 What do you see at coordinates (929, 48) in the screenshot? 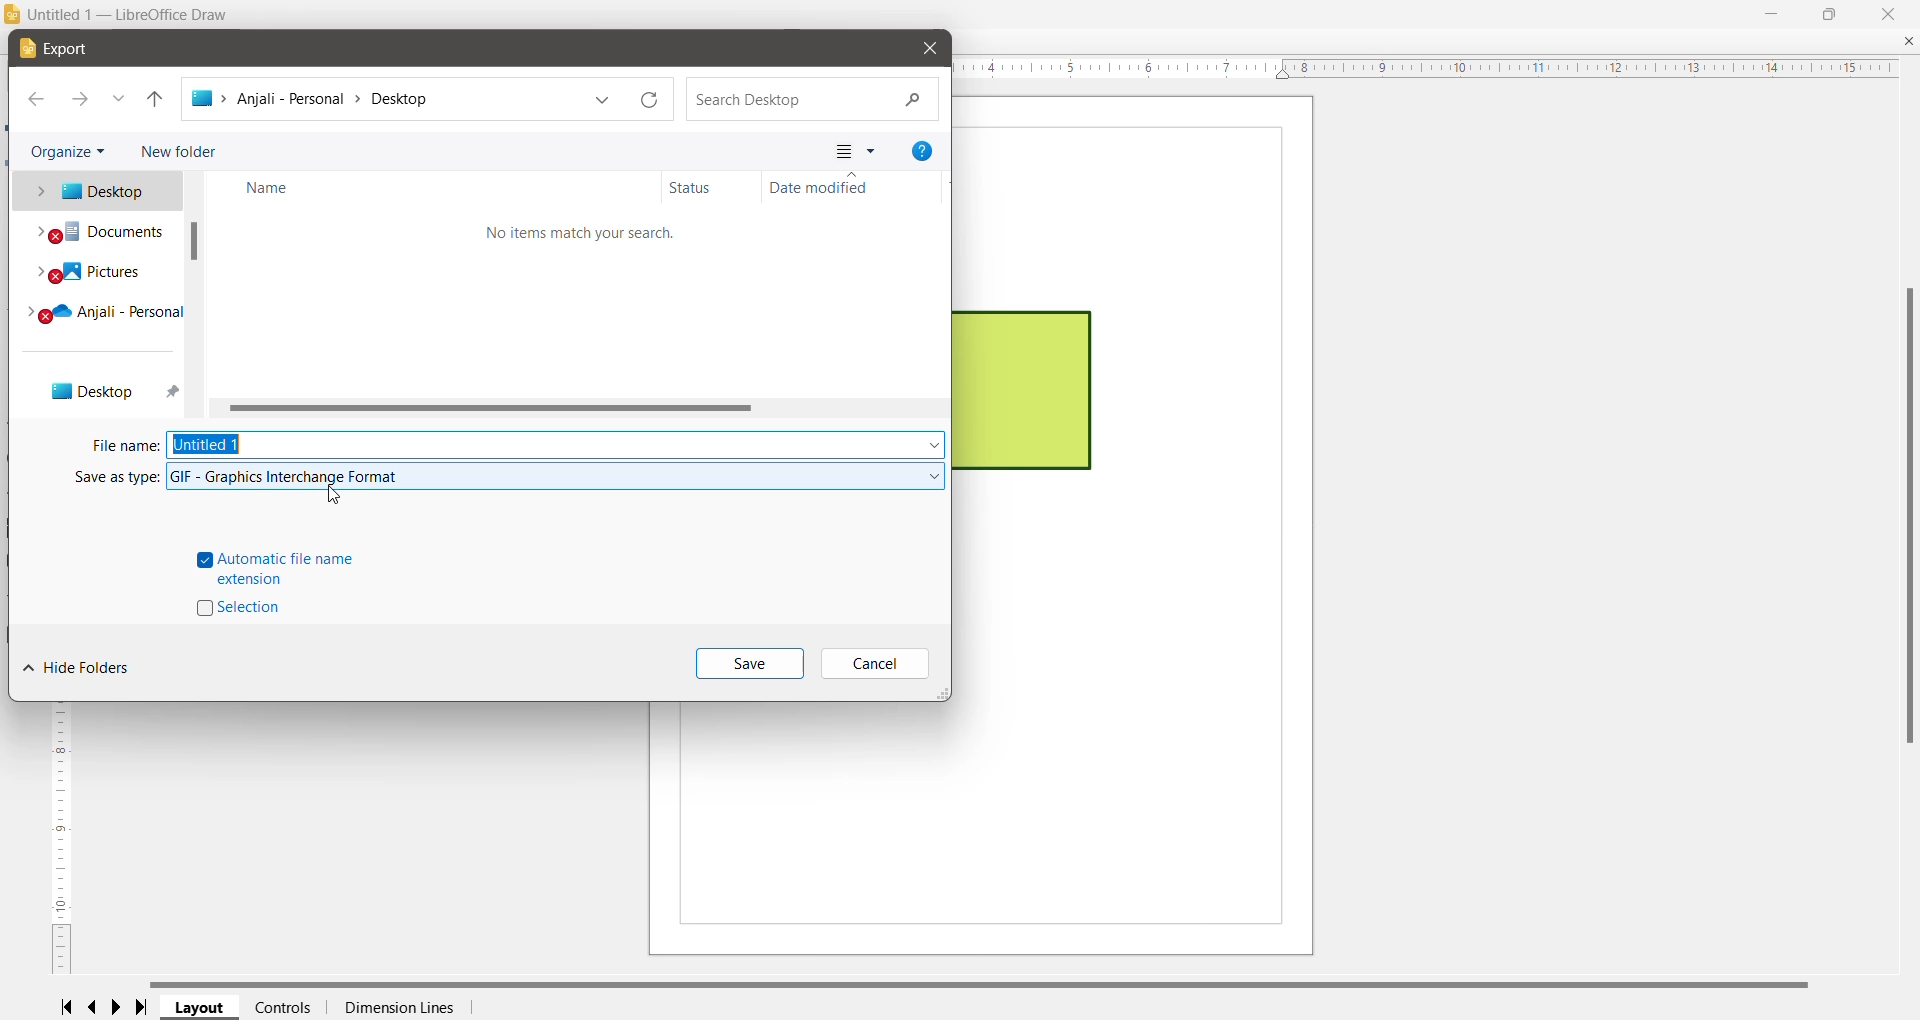
I see `Close` at bounding box center [929, 48].